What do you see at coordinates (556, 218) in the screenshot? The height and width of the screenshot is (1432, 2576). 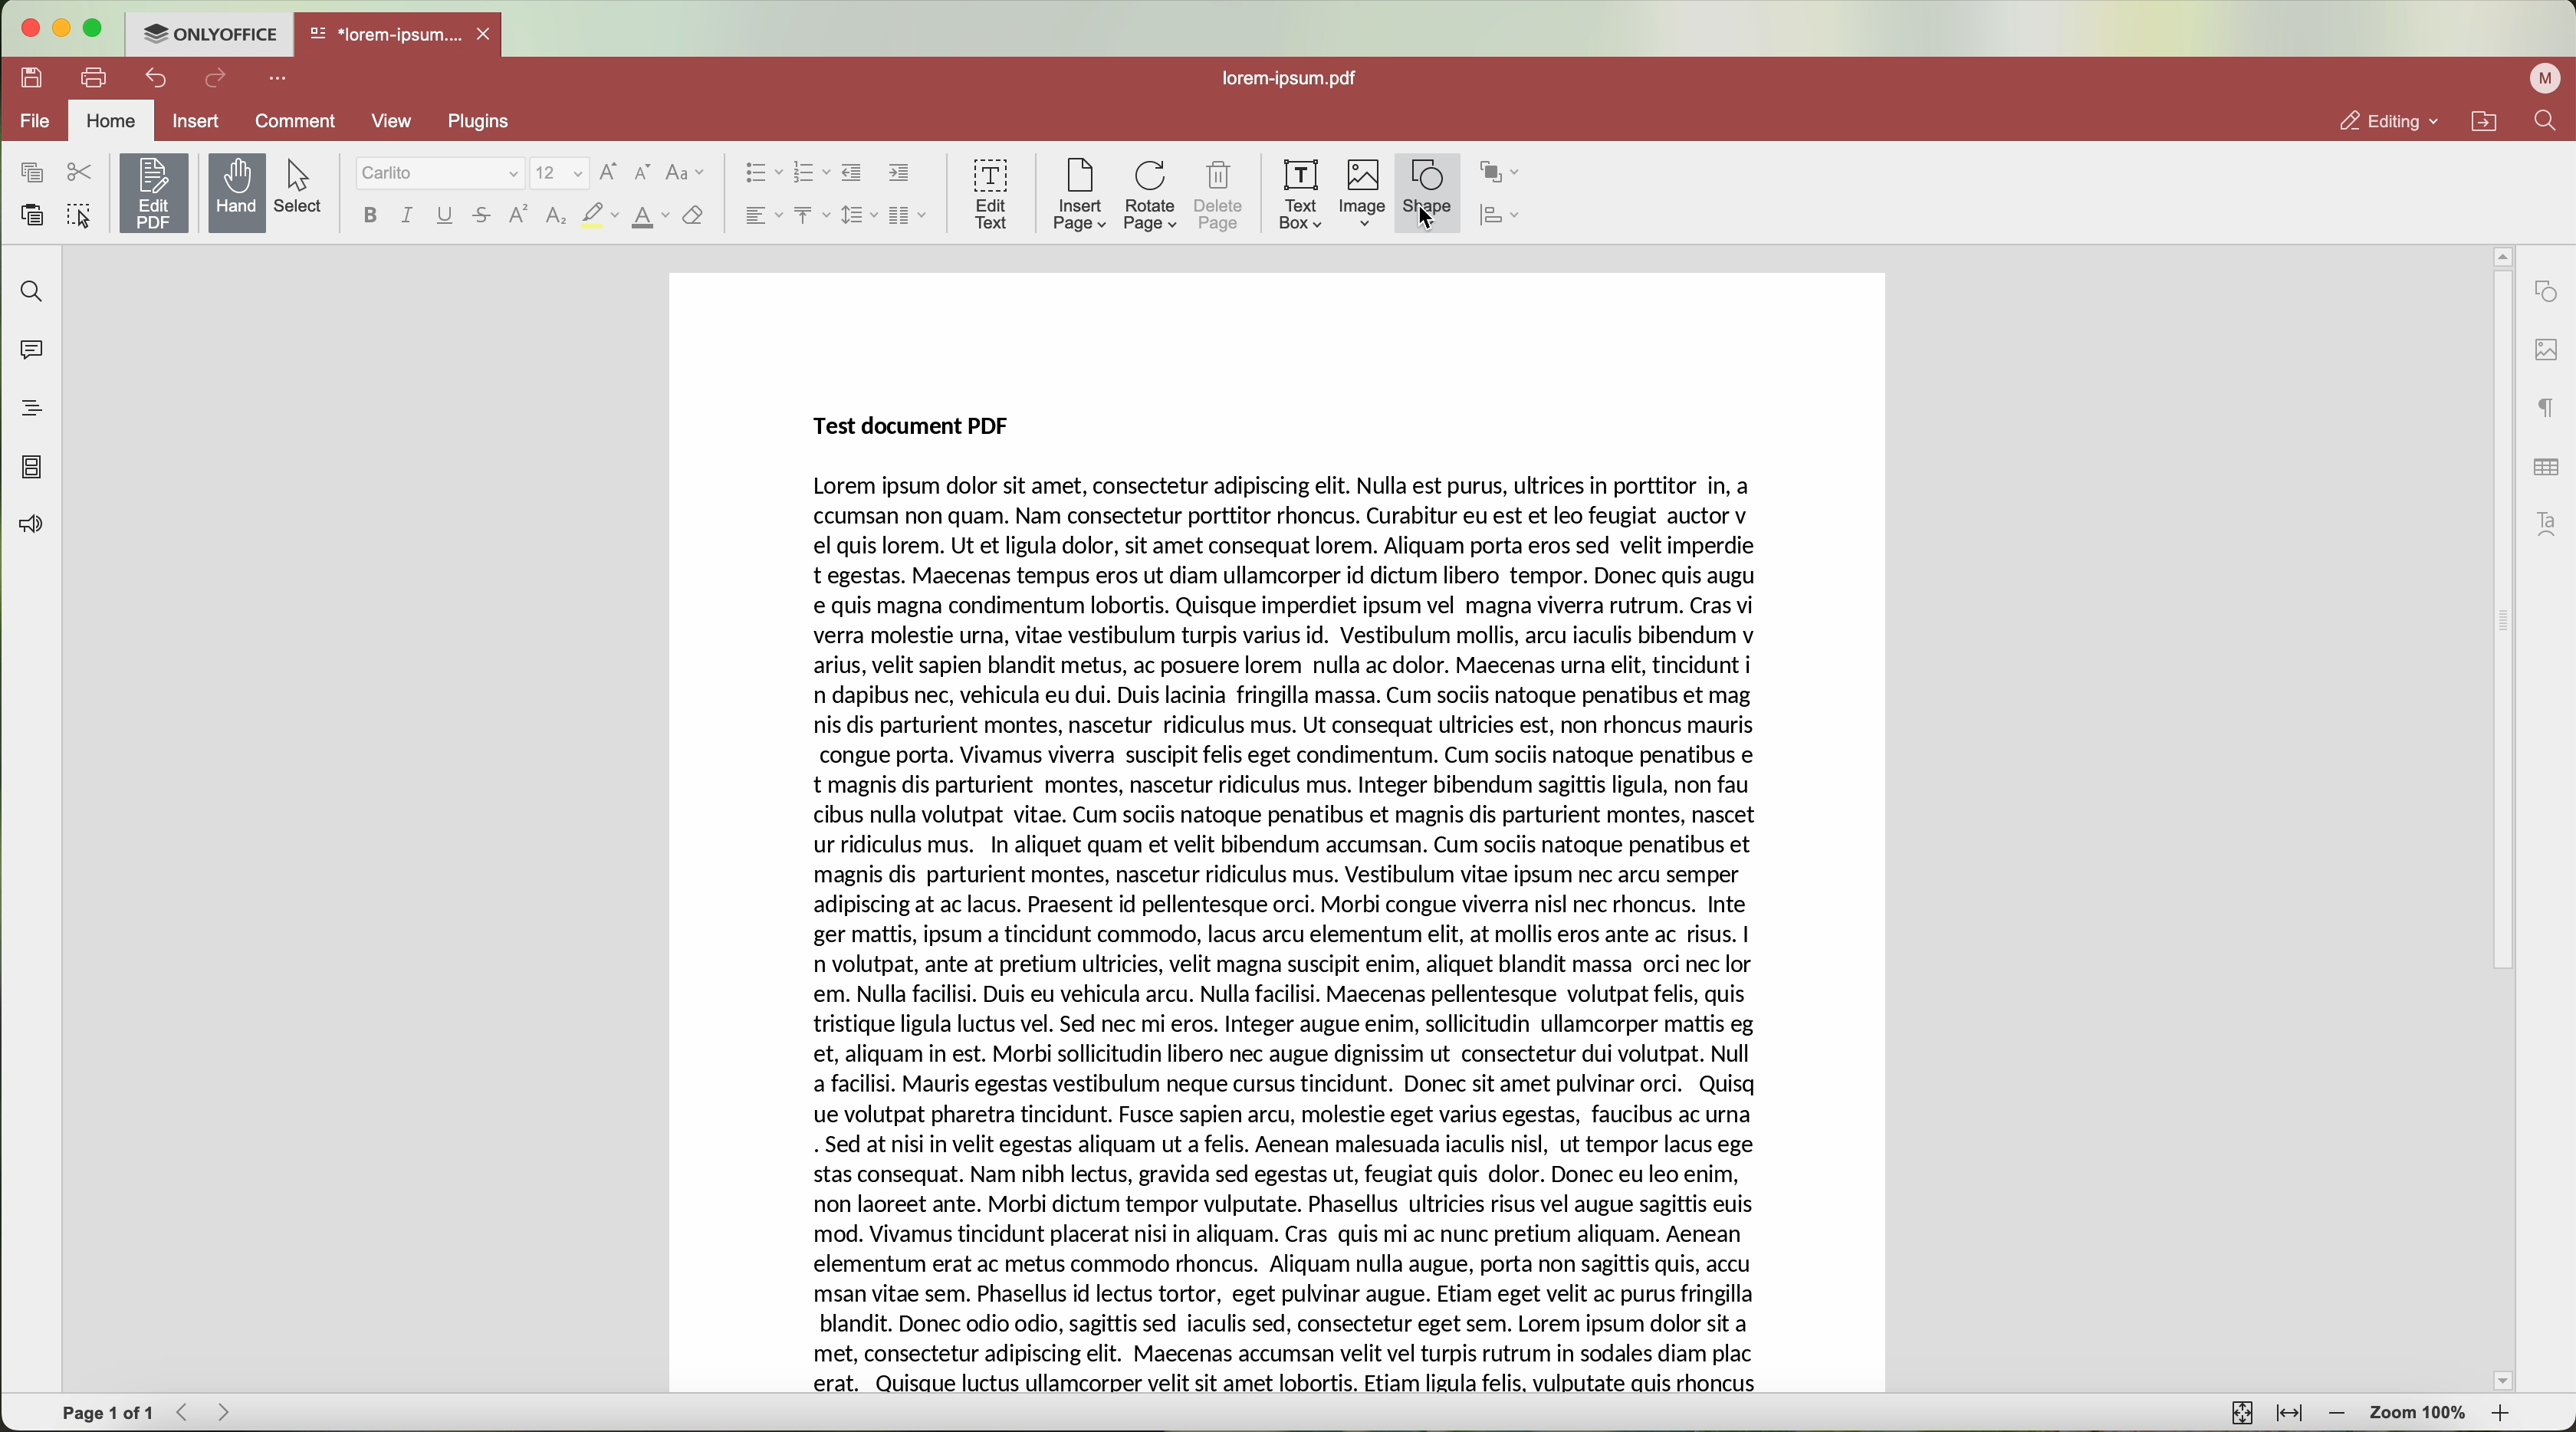 I see `subscript` at bounding box center [556, 218].